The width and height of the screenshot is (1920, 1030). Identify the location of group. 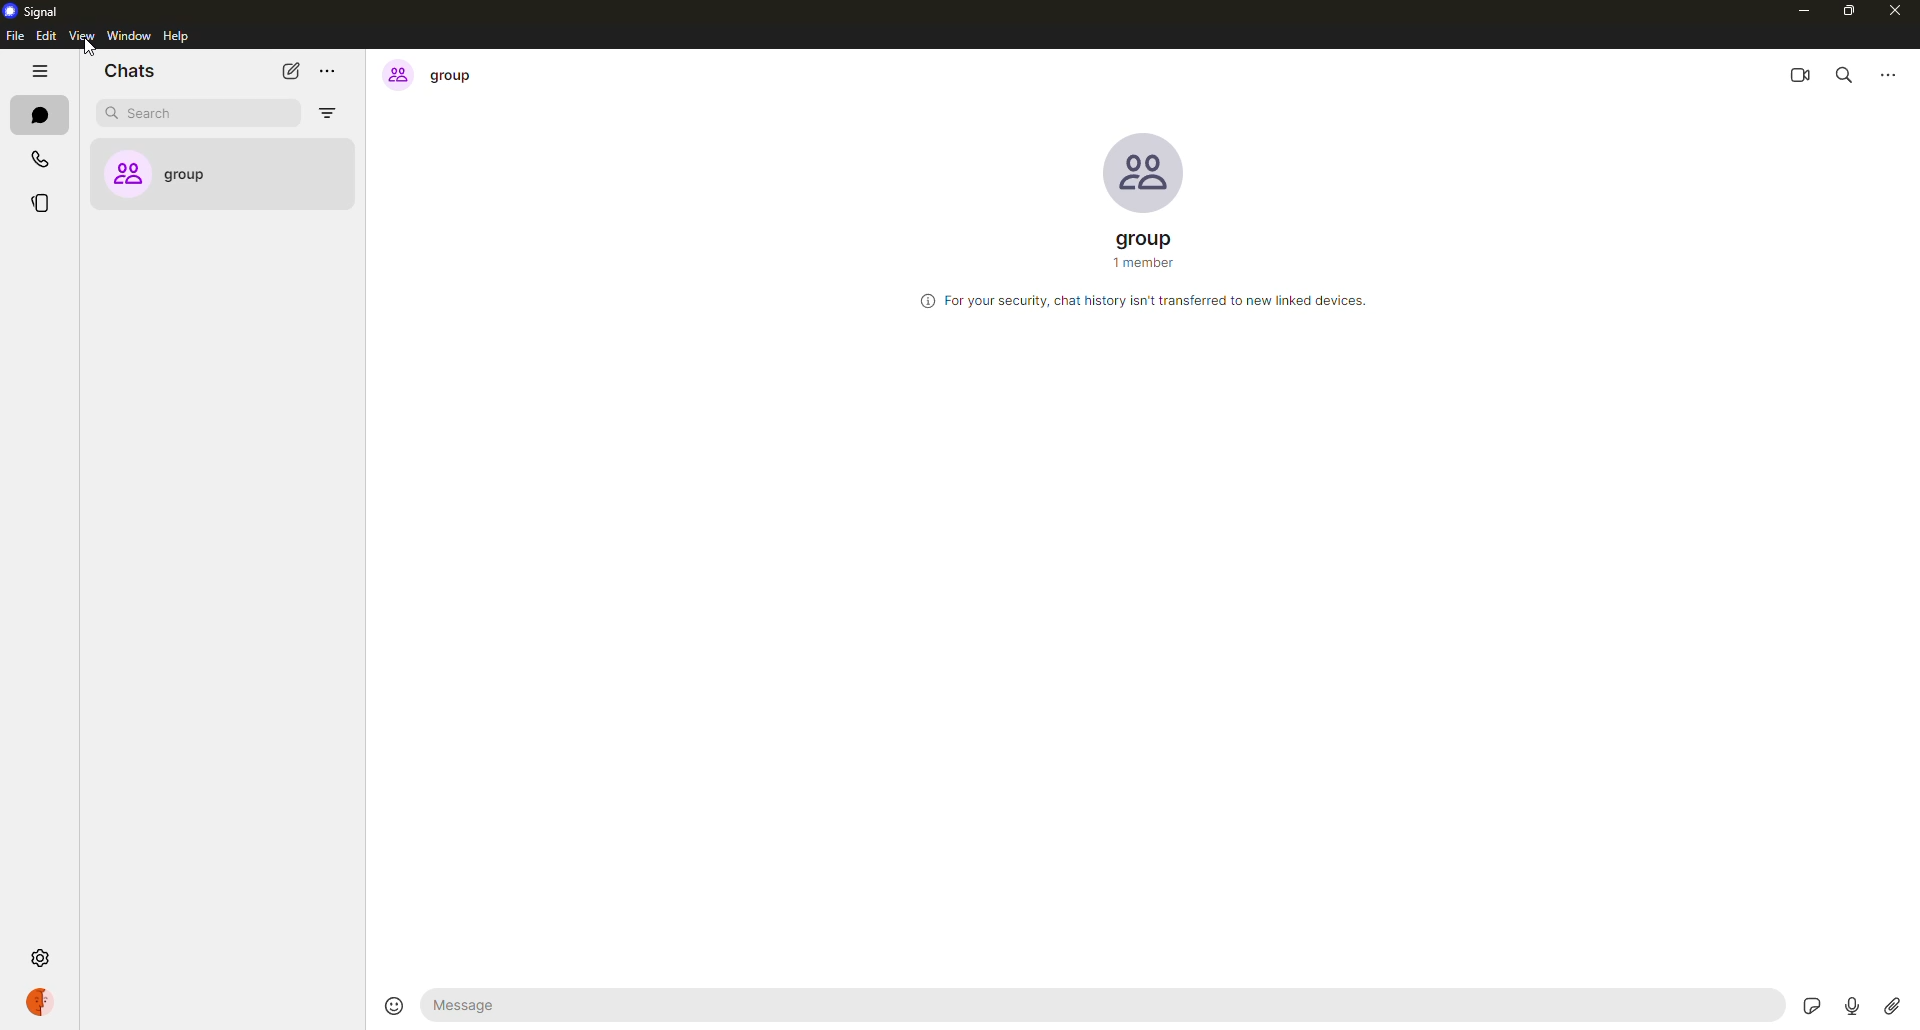
(430, 76).